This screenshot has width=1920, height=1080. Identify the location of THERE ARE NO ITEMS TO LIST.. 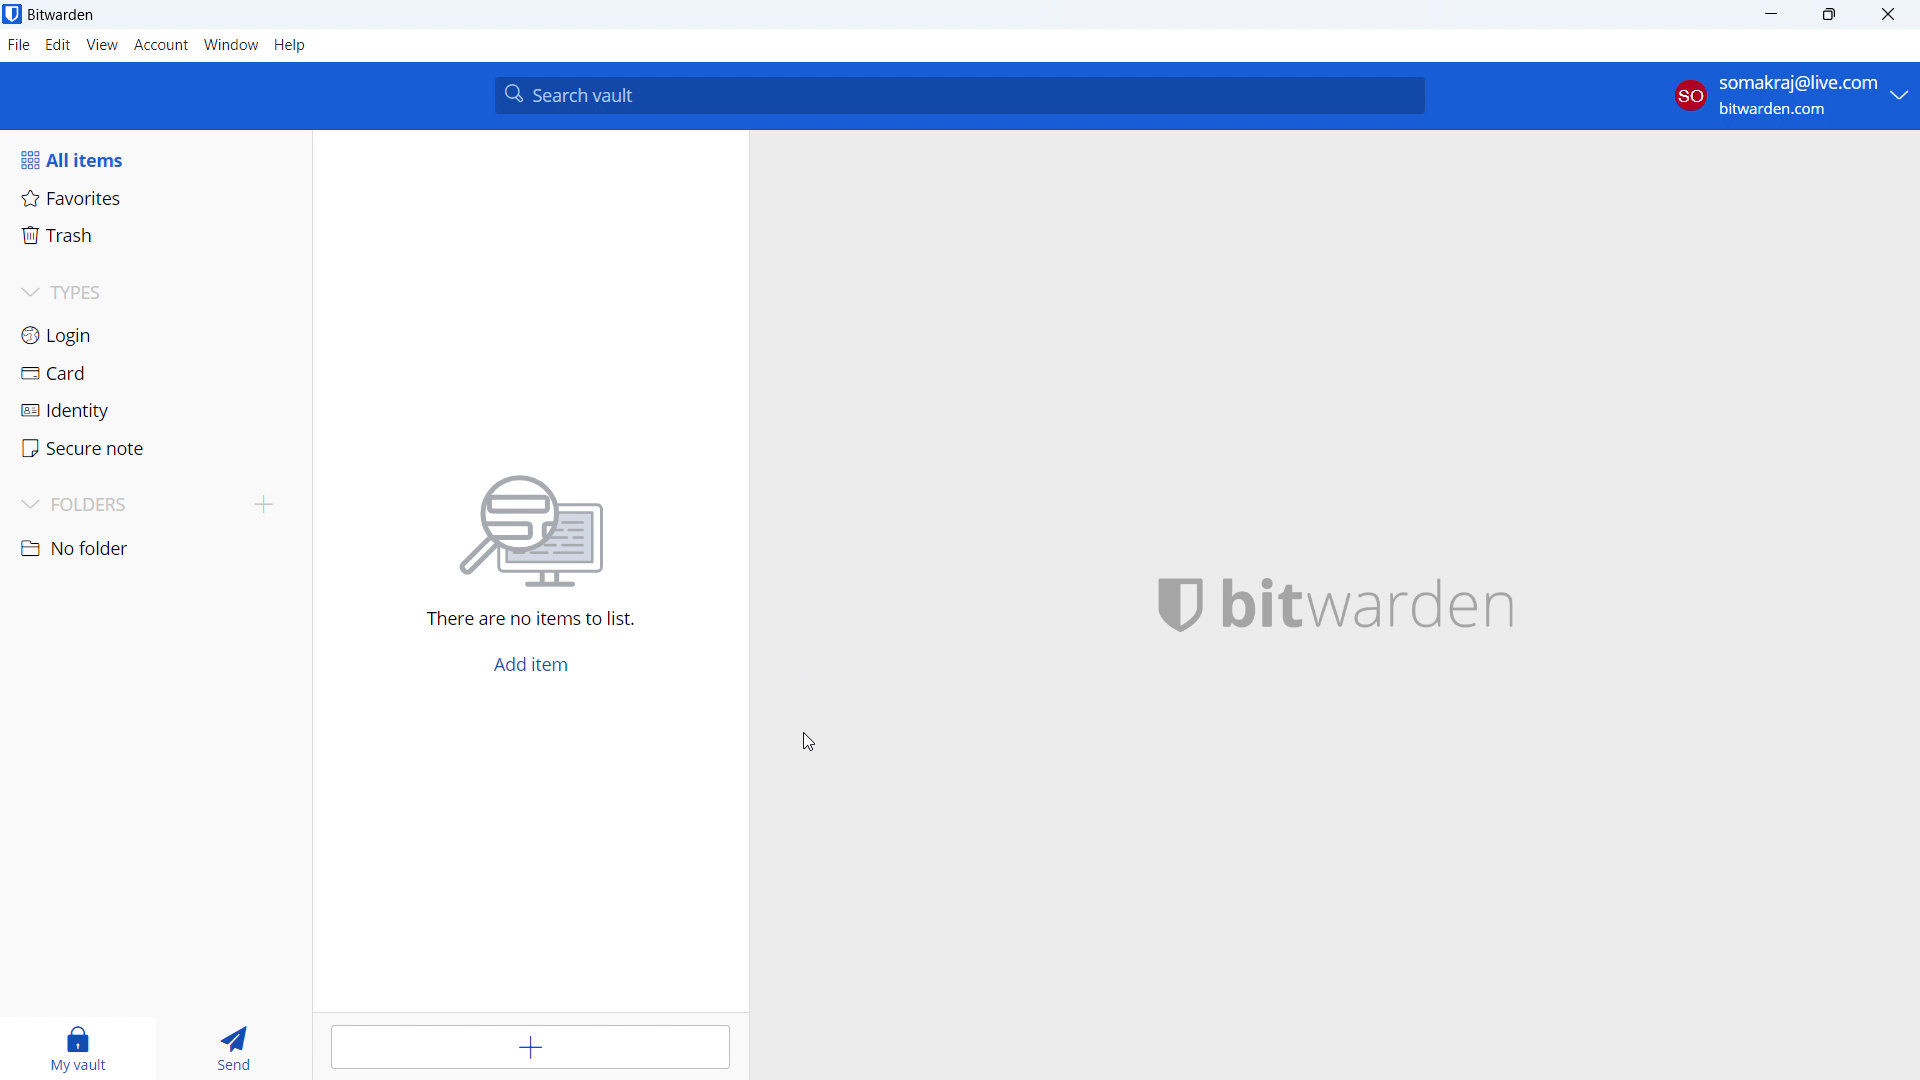
(554, 620).